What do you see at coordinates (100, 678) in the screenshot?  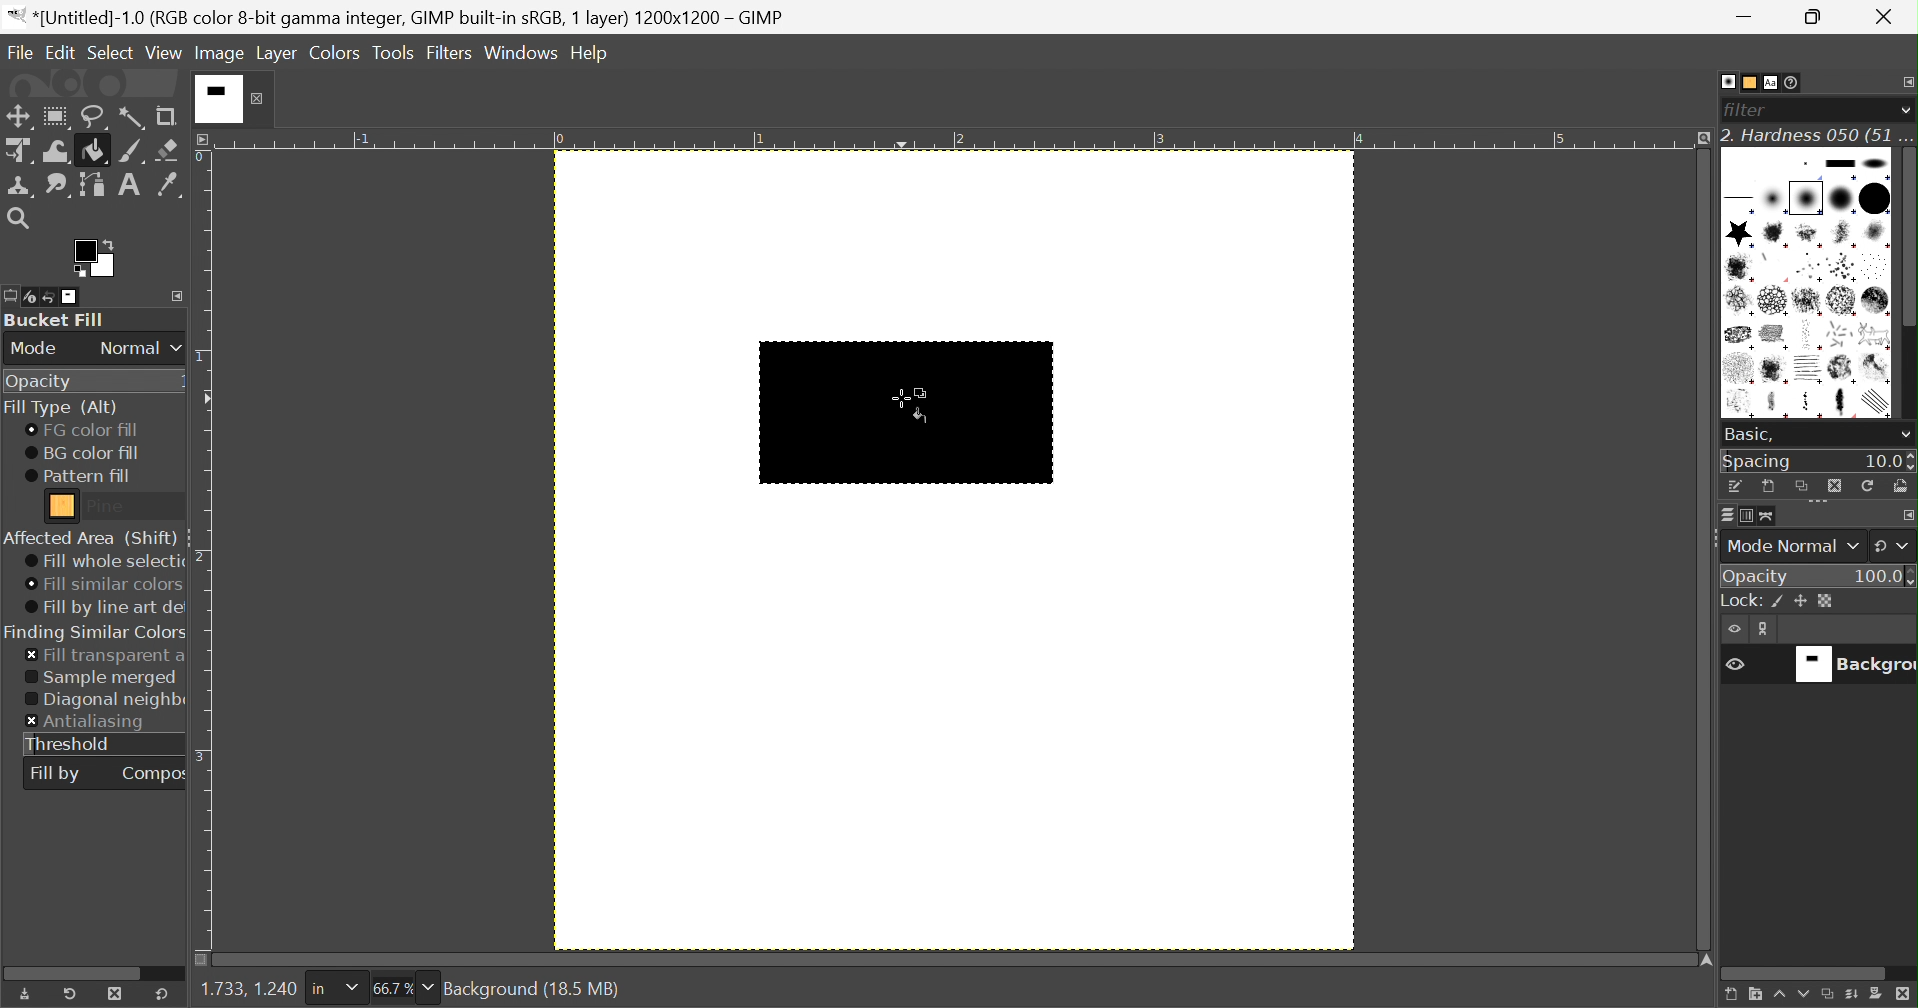 I see `Sample merged` at bounding box center [100, 678].